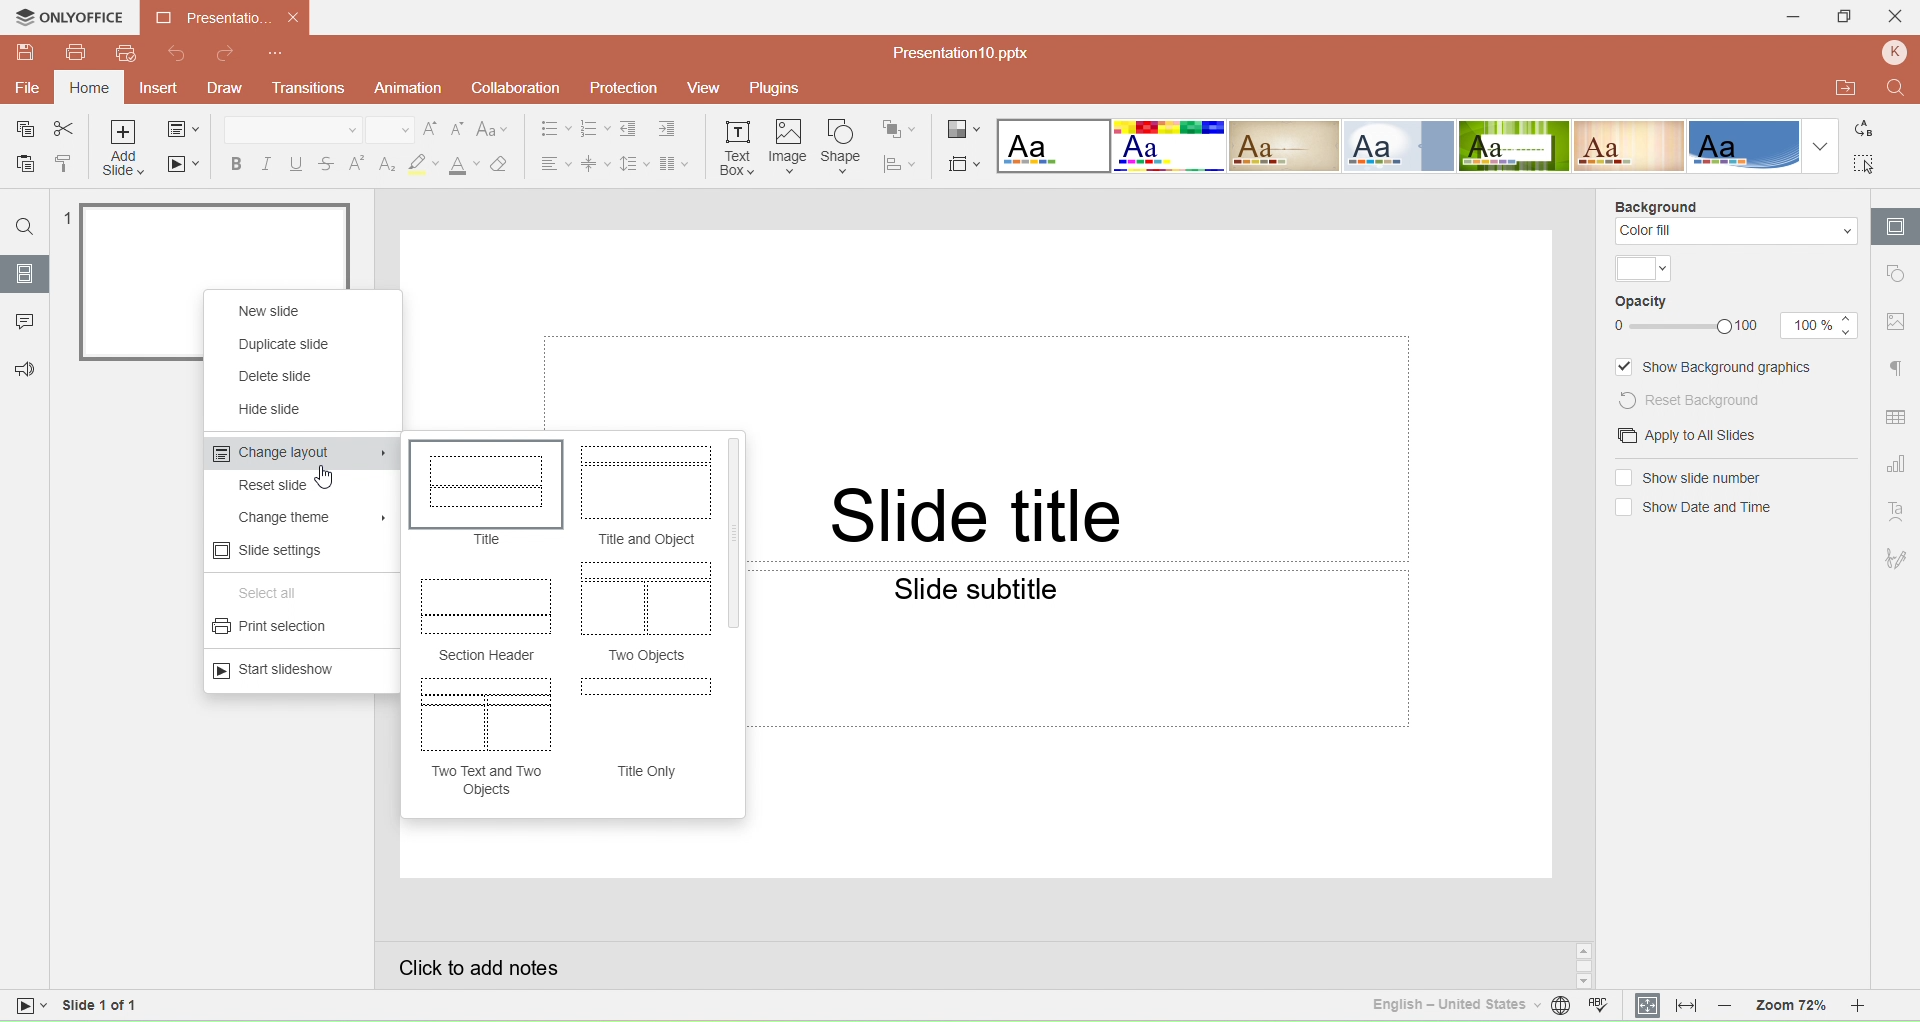 The height and width of the screenshot is (1022, 1920). Describe the element at coordinates (271, 551) in the screenshot. I see `Slide settings` at that location.